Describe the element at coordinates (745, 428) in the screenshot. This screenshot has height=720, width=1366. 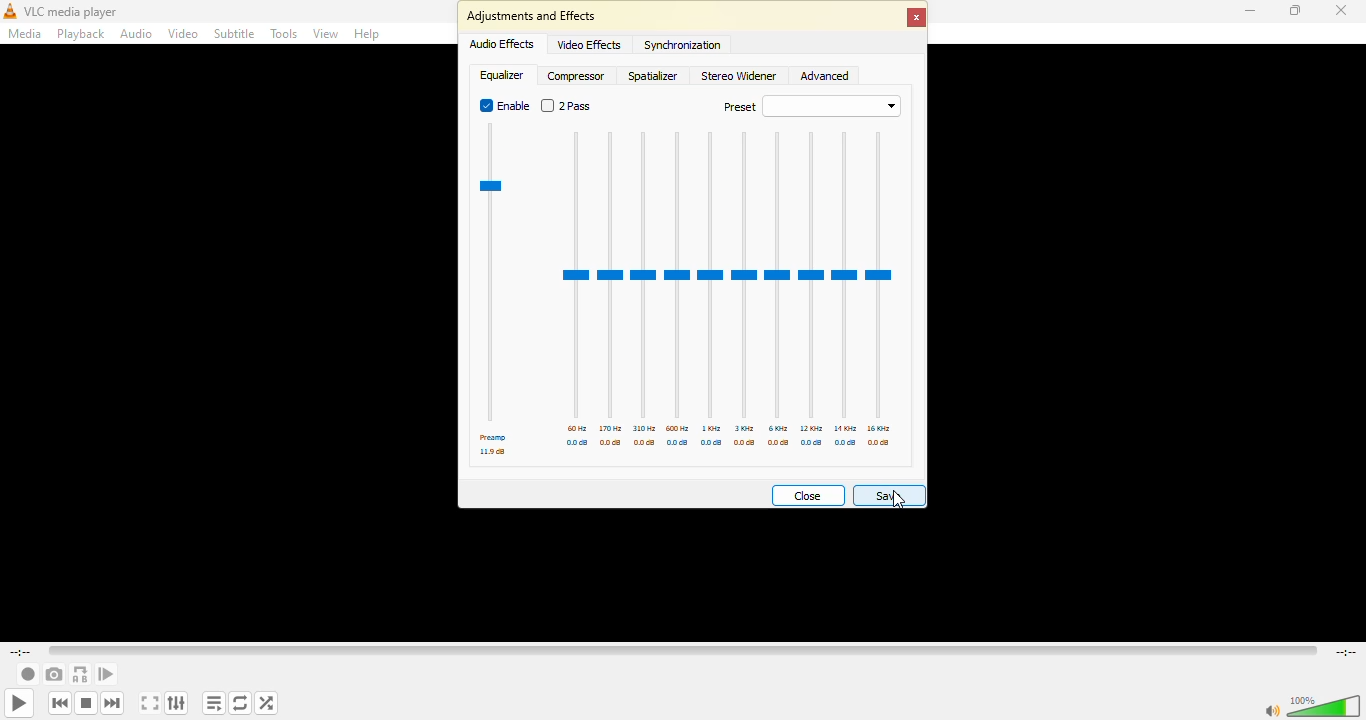
I see `3 khz` at that location.